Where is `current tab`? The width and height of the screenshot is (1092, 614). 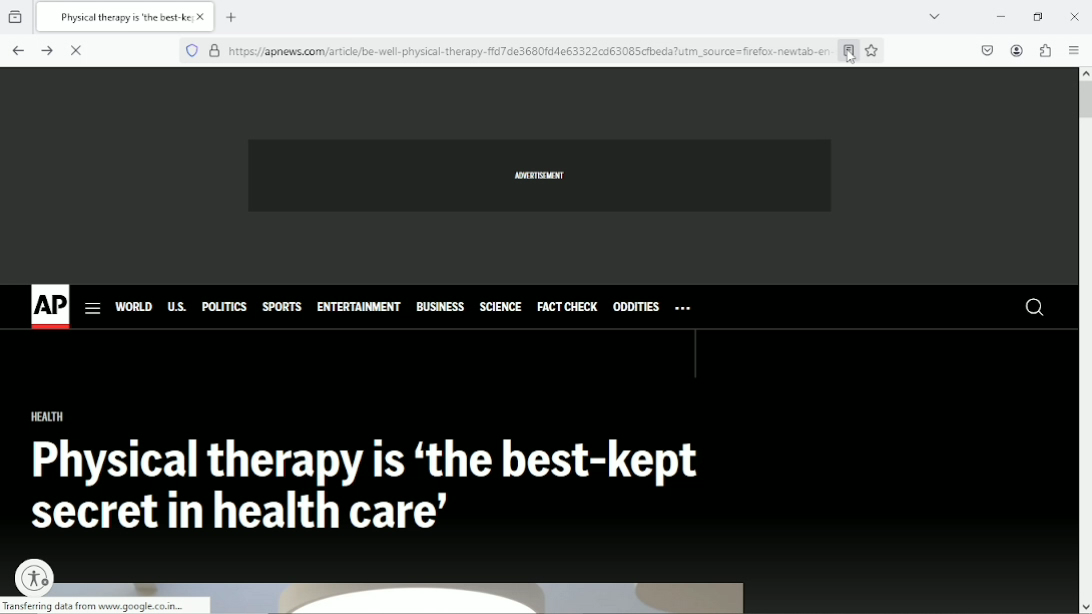
current tab is located at coordinates (126, 17).